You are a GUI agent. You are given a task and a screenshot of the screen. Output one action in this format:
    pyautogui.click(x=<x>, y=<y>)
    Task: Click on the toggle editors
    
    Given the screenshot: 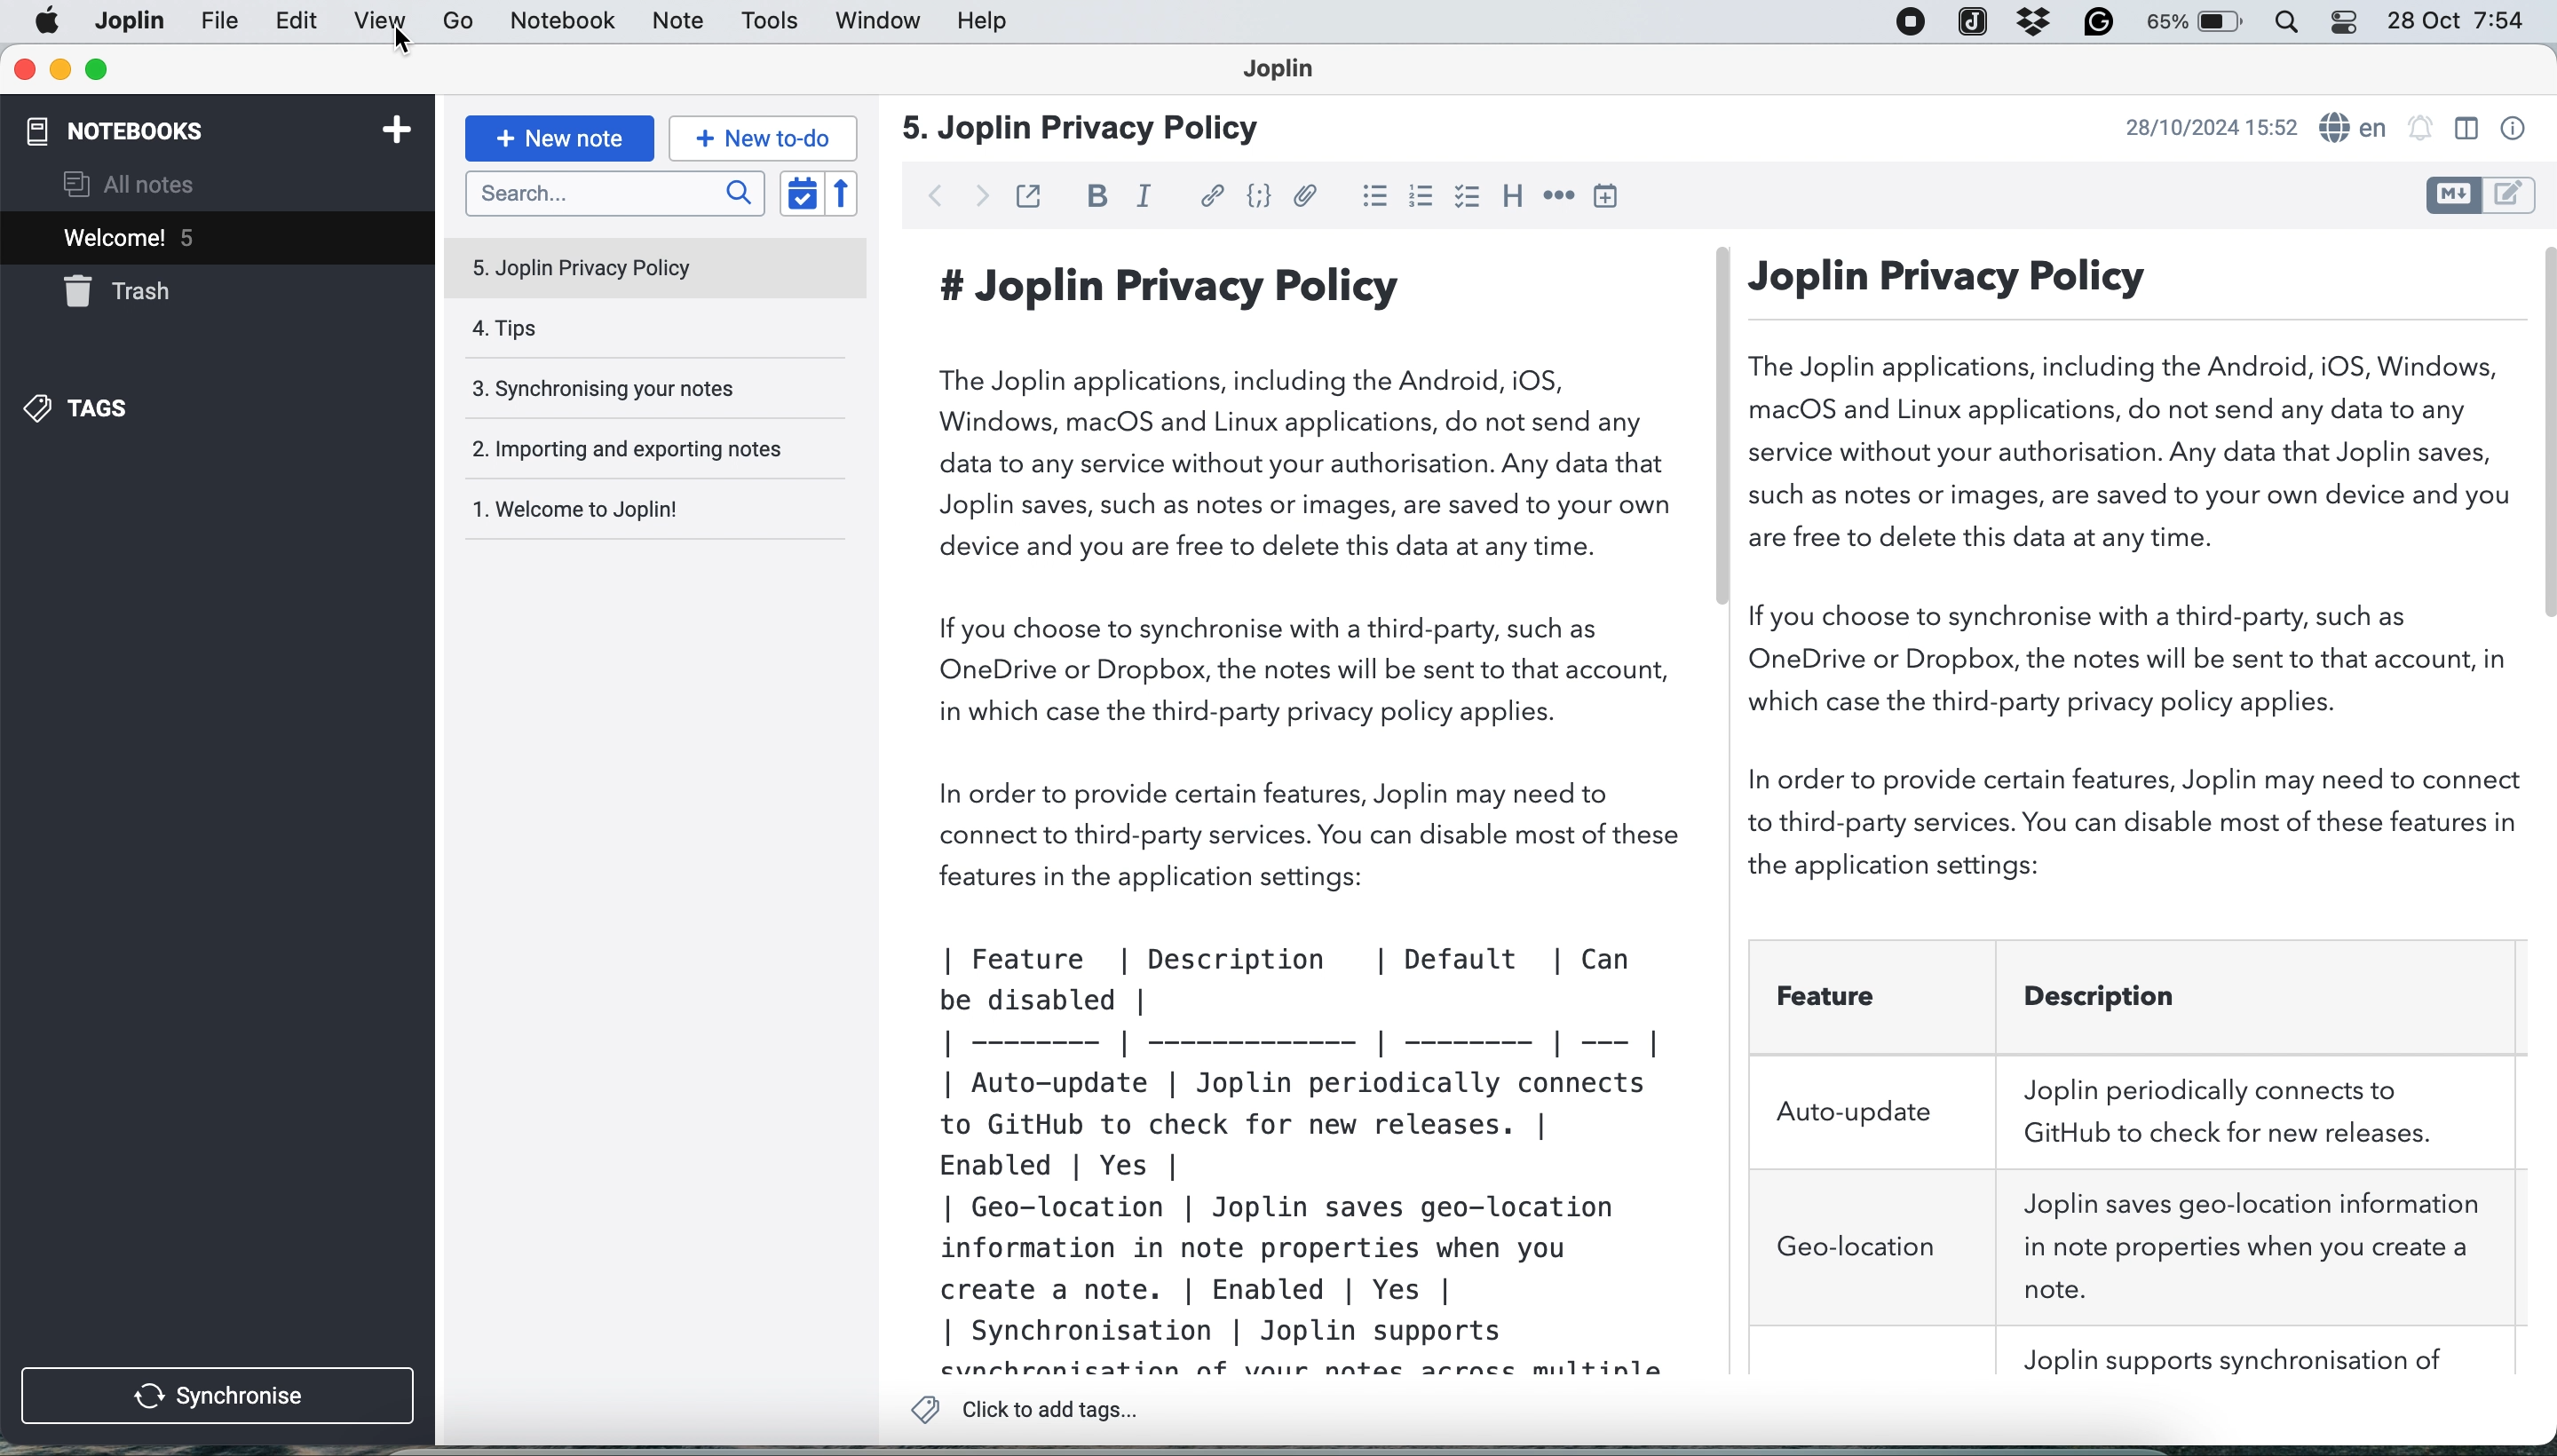 What is the action you would take?
    pyautogui.click(x=2478, y=193)
    